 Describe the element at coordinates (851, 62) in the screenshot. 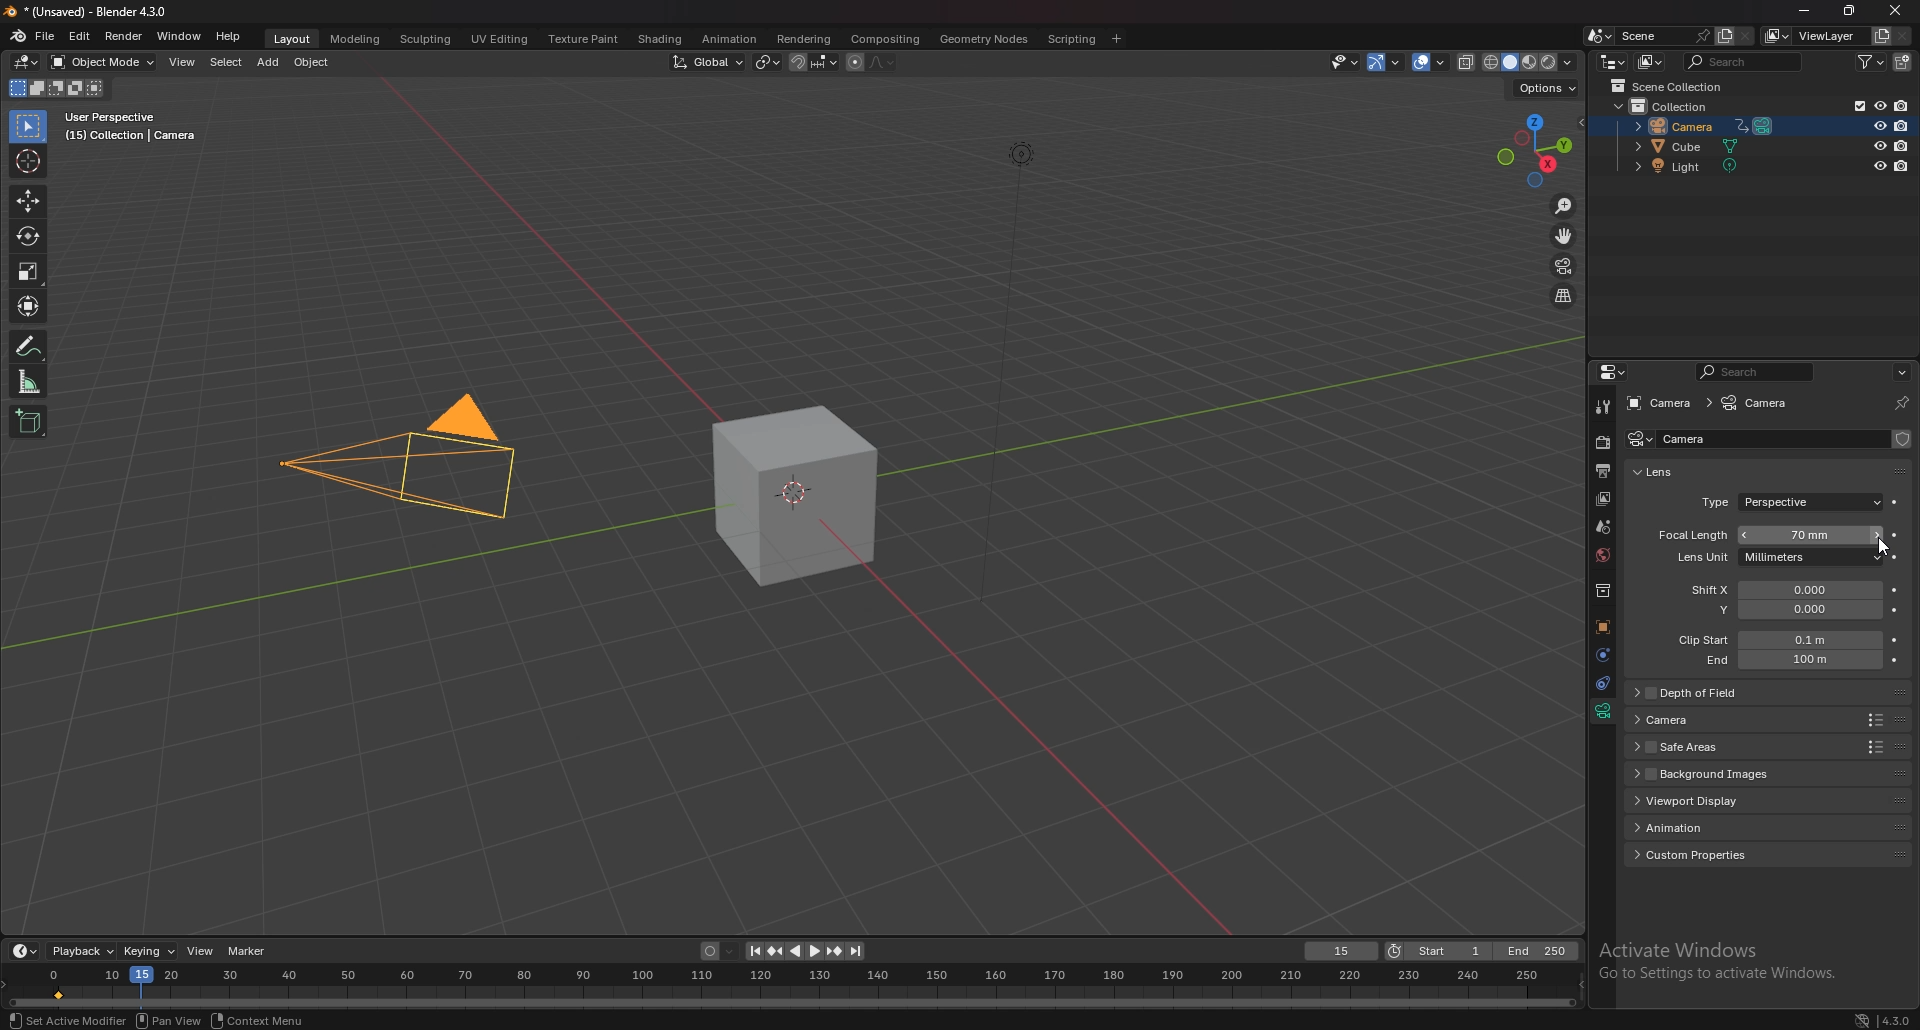

I see `proportional editing objects` at that location.